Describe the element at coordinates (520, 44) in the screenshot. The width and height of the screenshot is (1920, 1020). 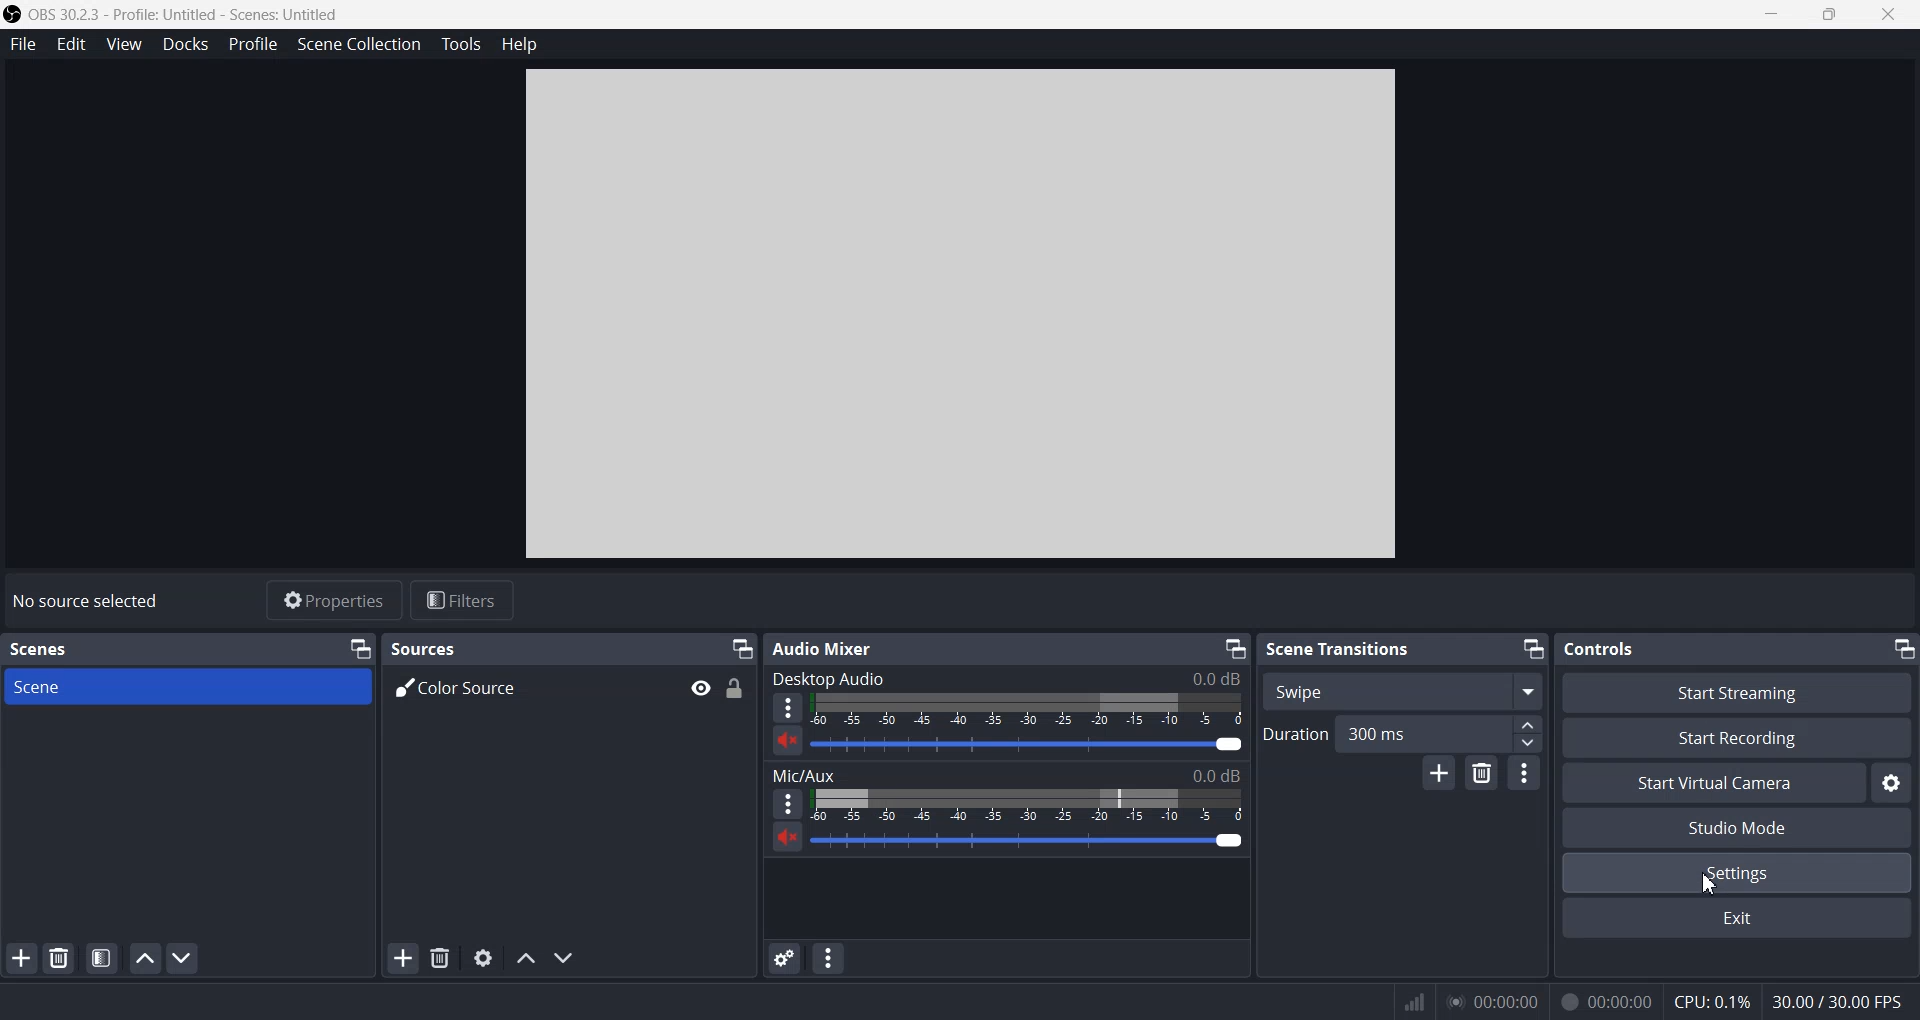
I see `Help` at that location.